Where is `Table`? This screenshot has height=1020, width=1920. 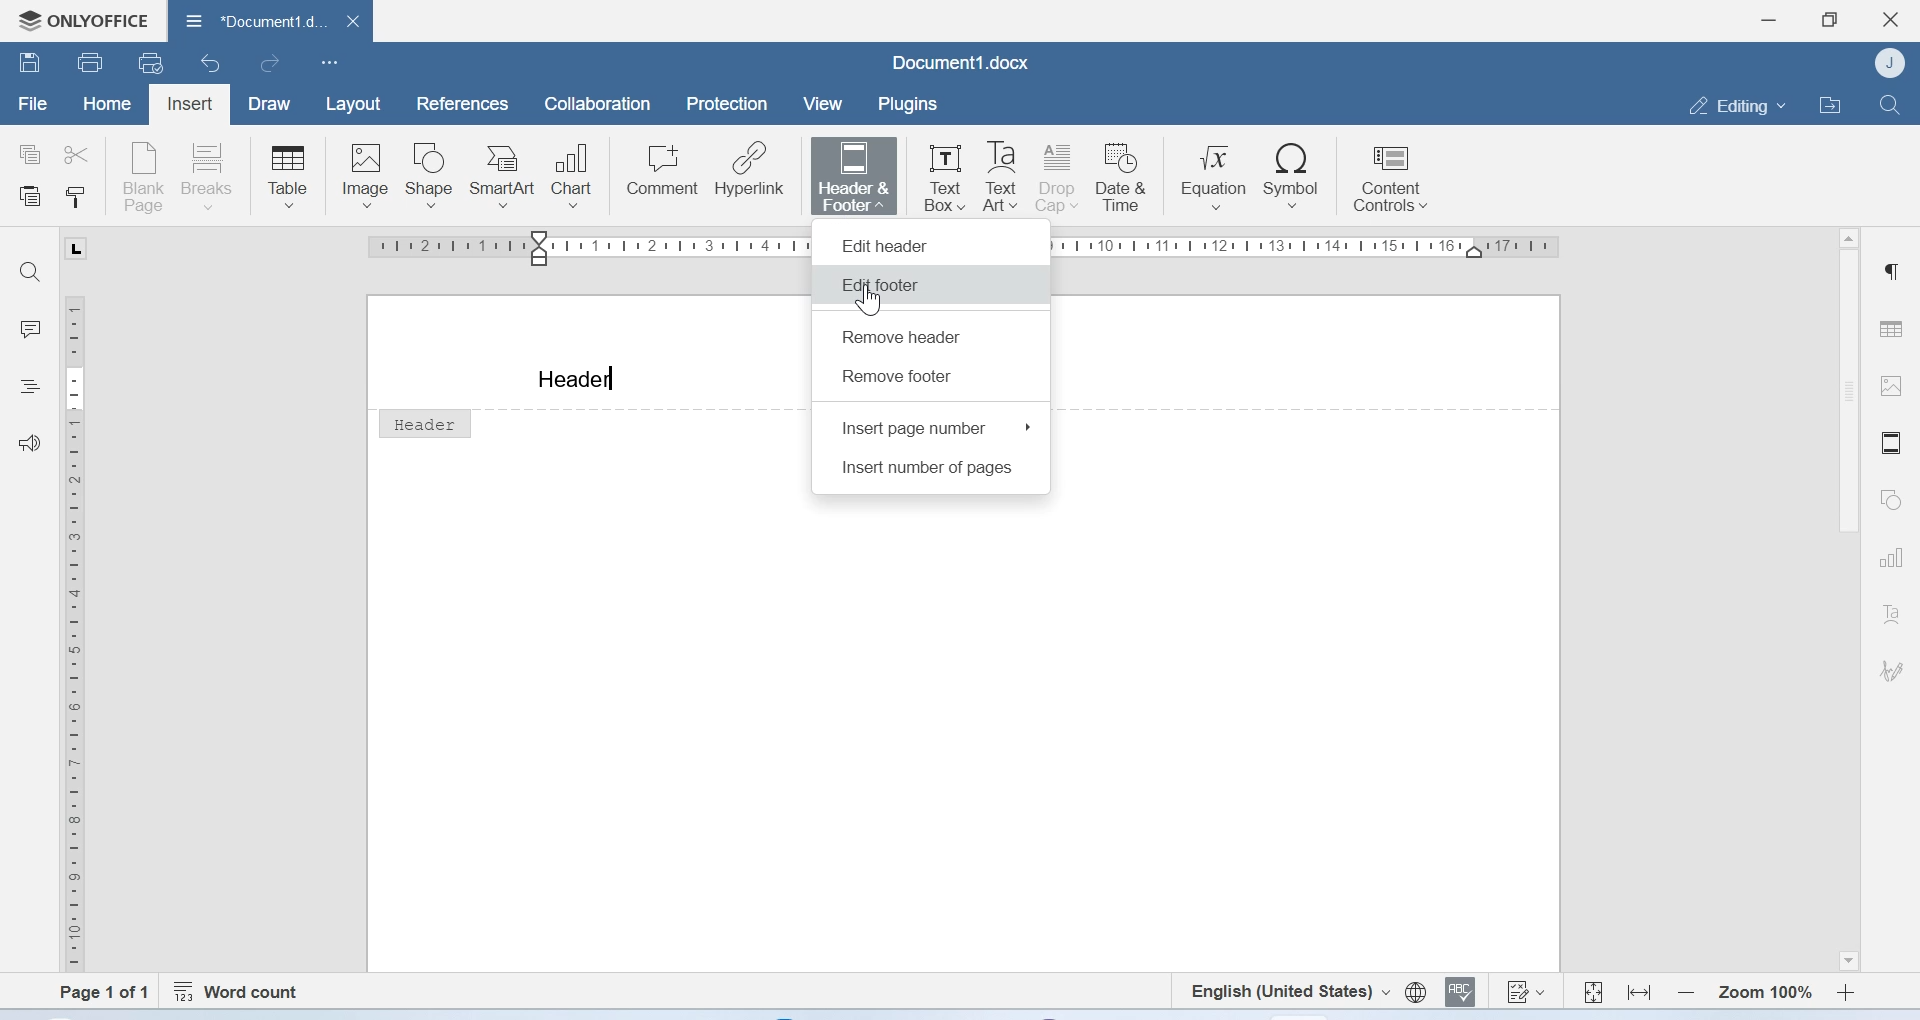
Table is located at coordinates (287, 175).